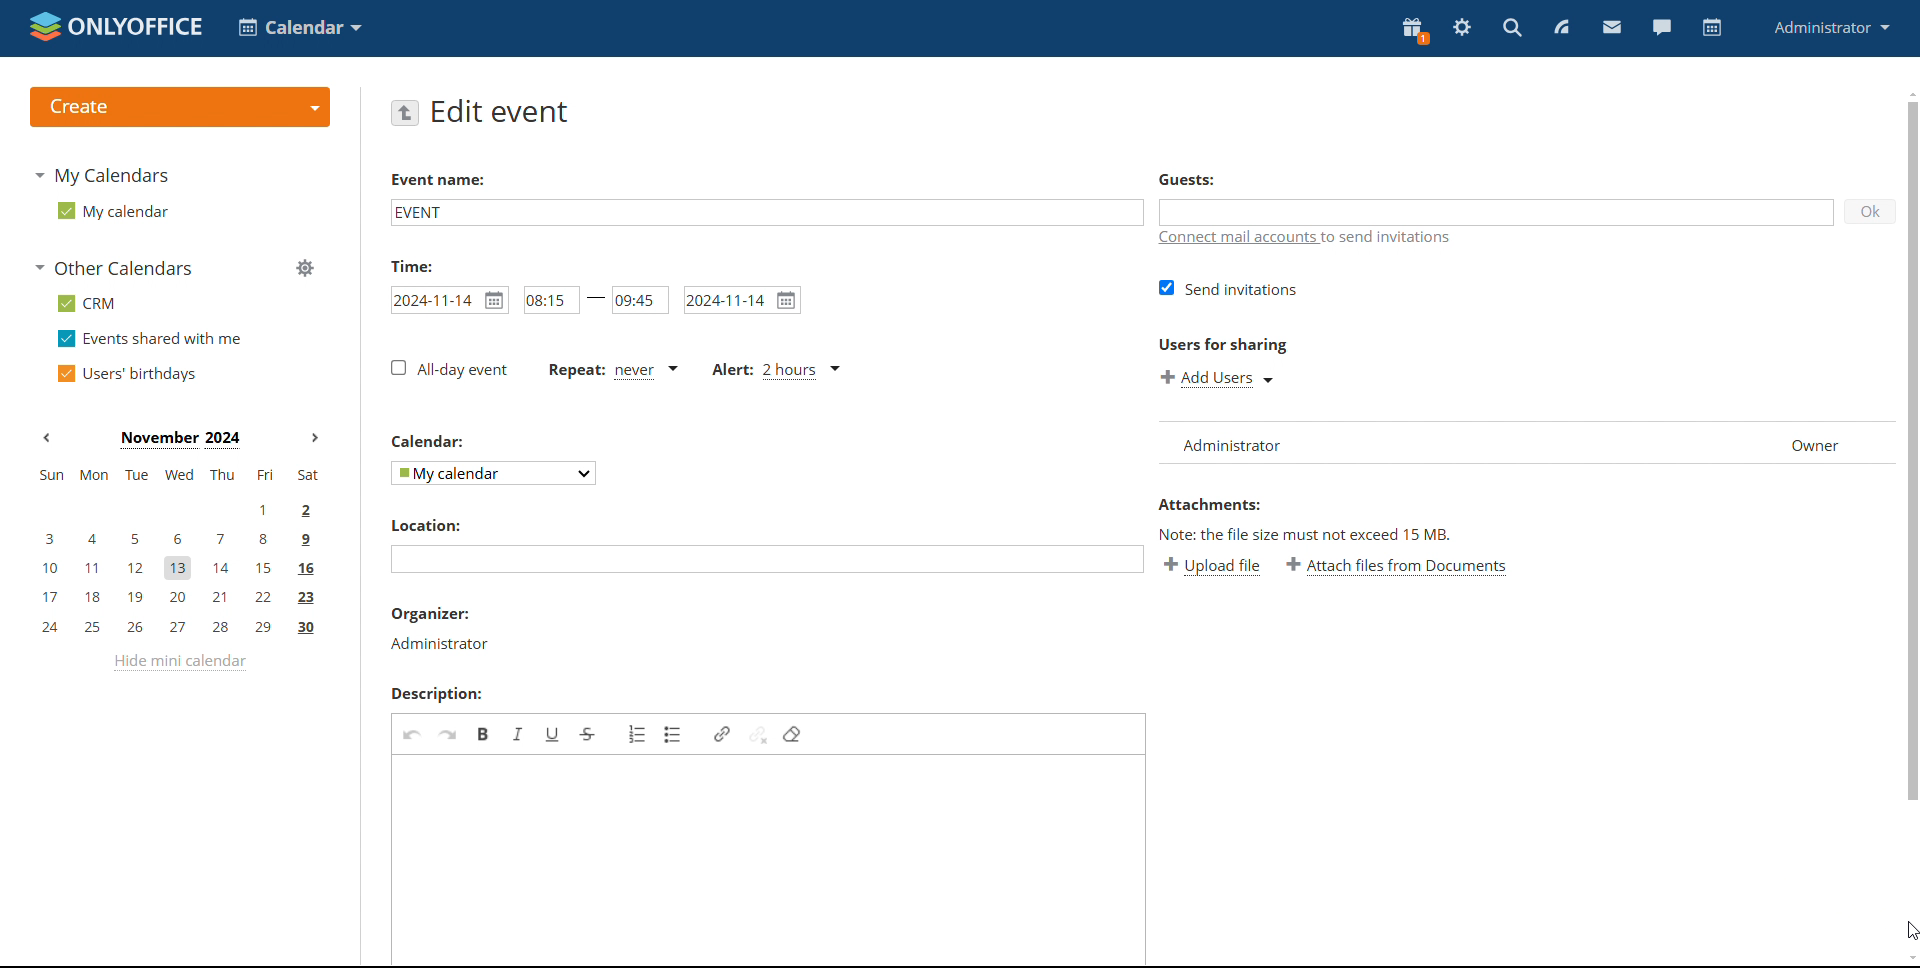 Image resolution: width=1920 pixels, height=968 pixels. Describe the element at coordinates (776, 371) in the screenshot. I see `alert set for 2 hours before` at that location.